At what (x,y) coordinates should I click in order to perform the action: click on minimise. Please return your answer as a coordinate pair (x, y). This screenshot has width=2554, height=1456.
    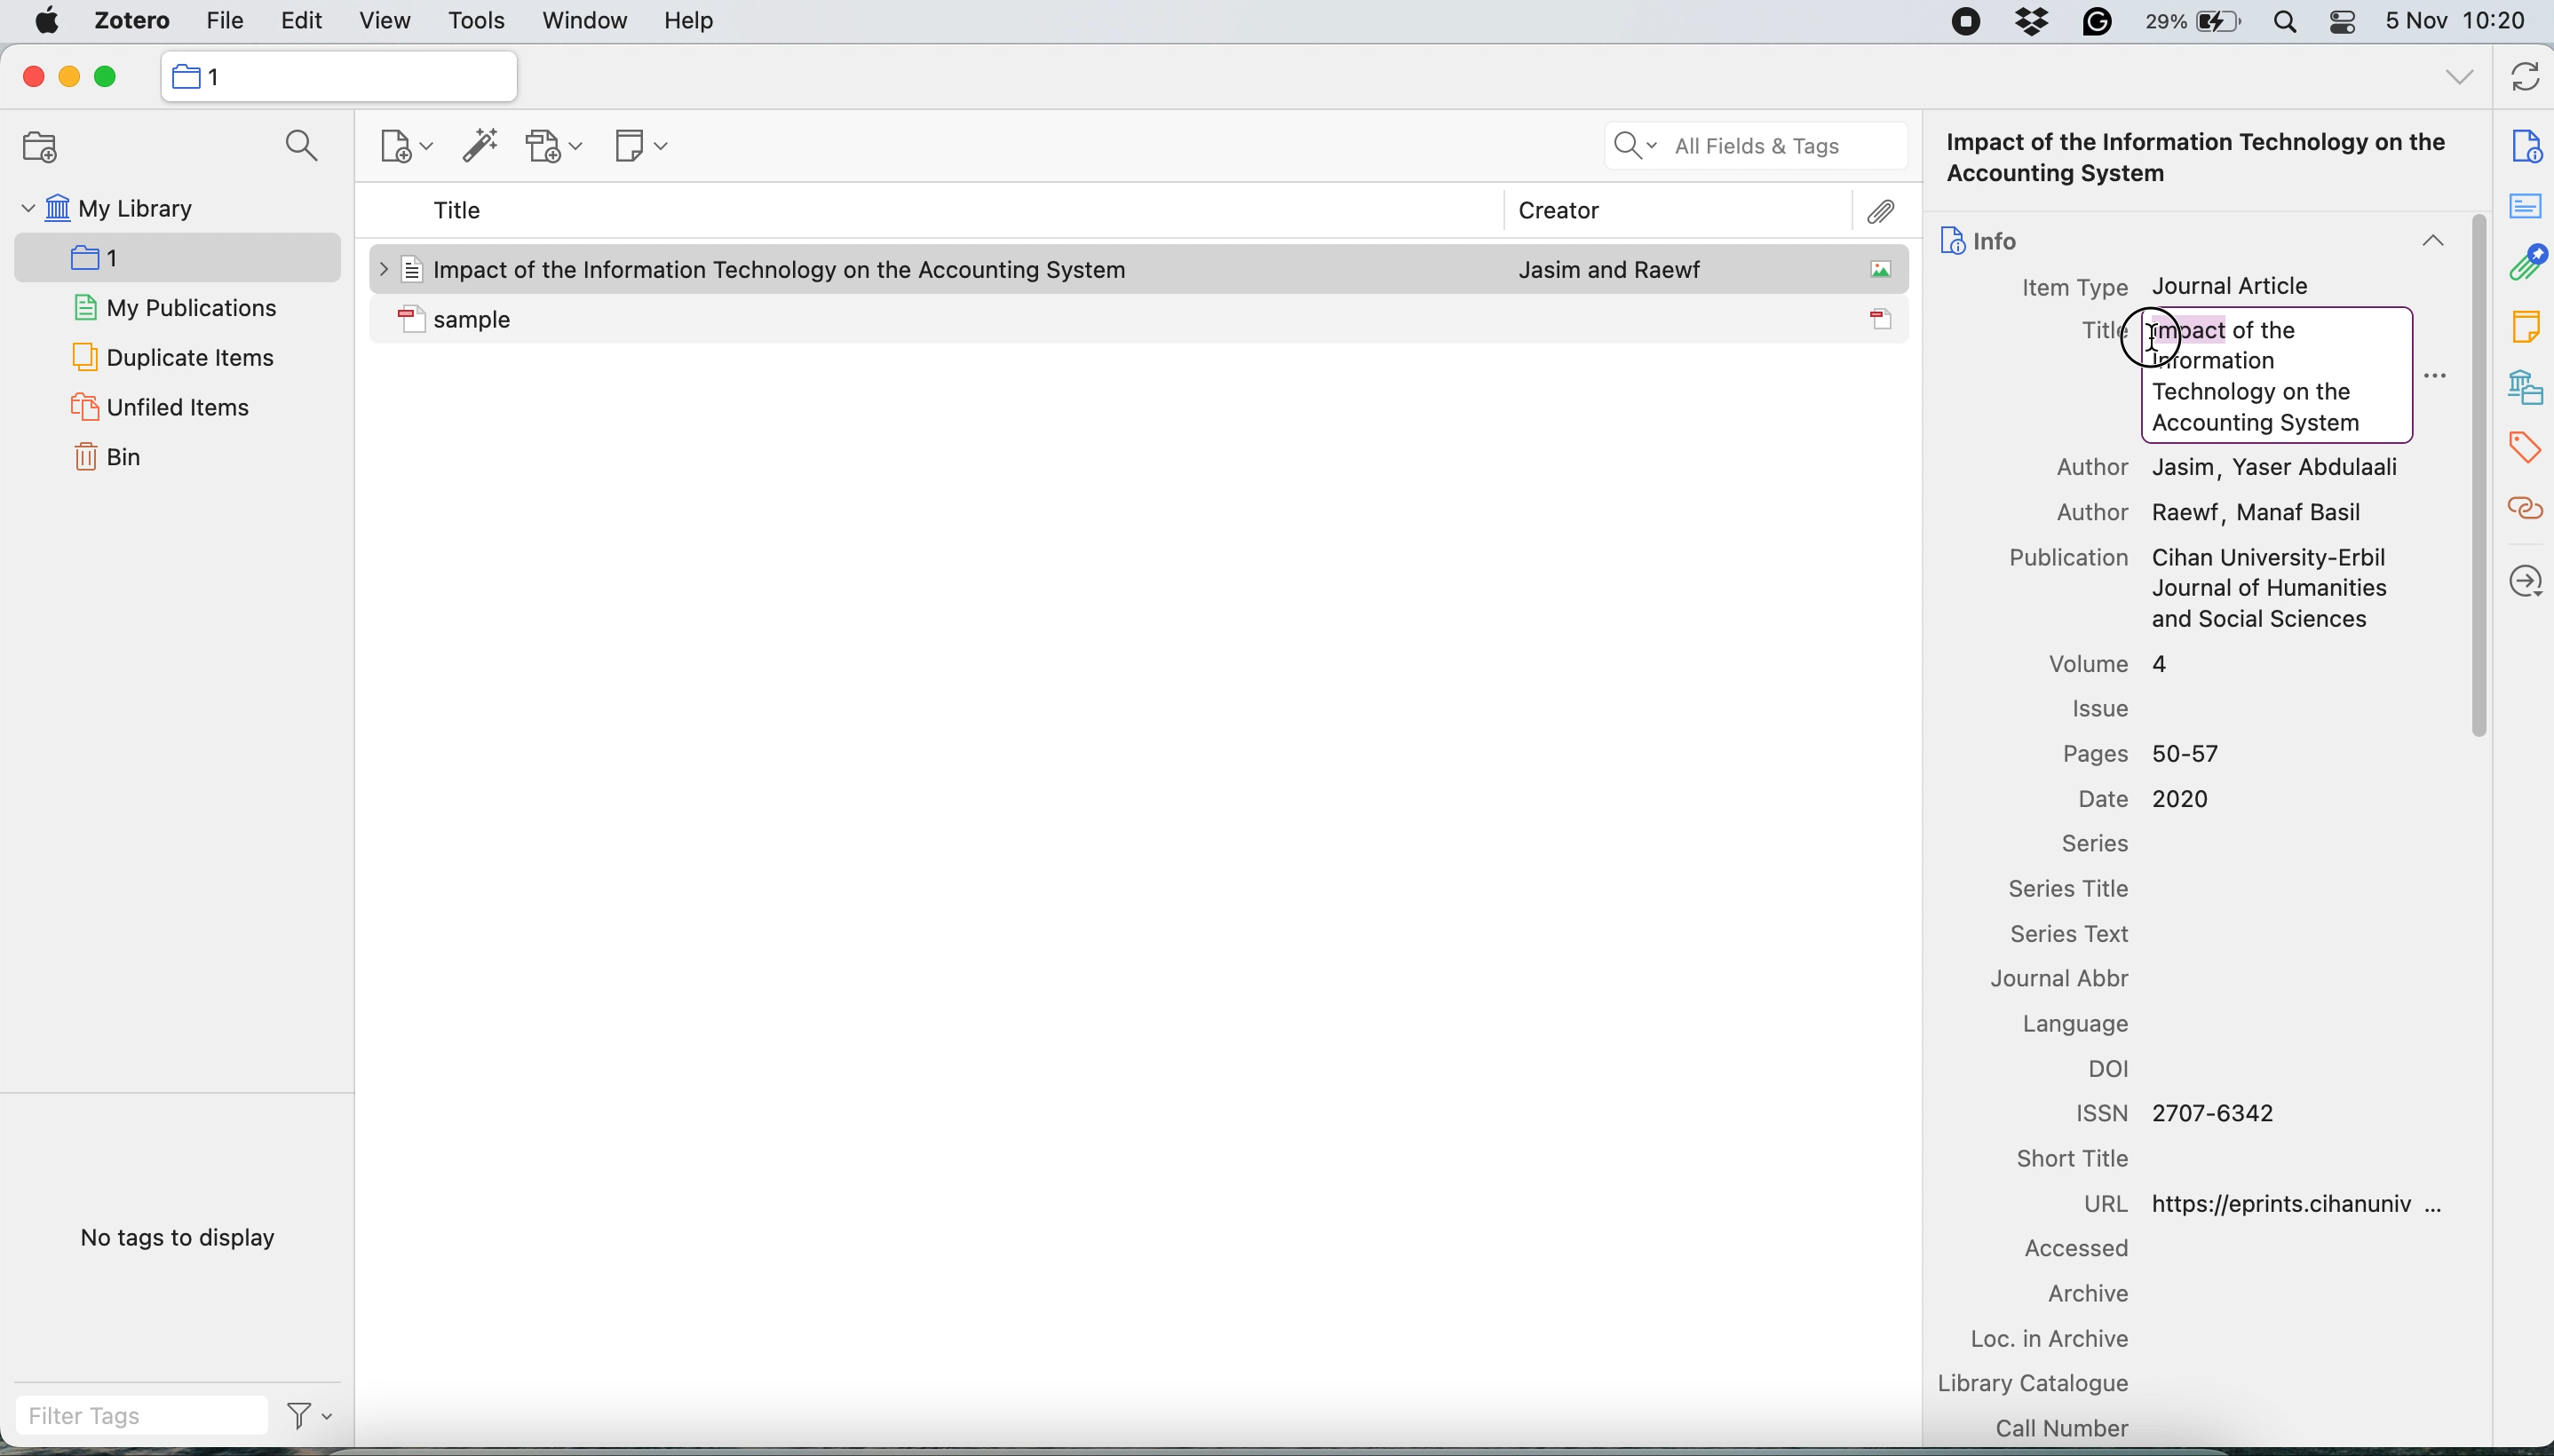
    Looking at the image, I should click on (71, 77).